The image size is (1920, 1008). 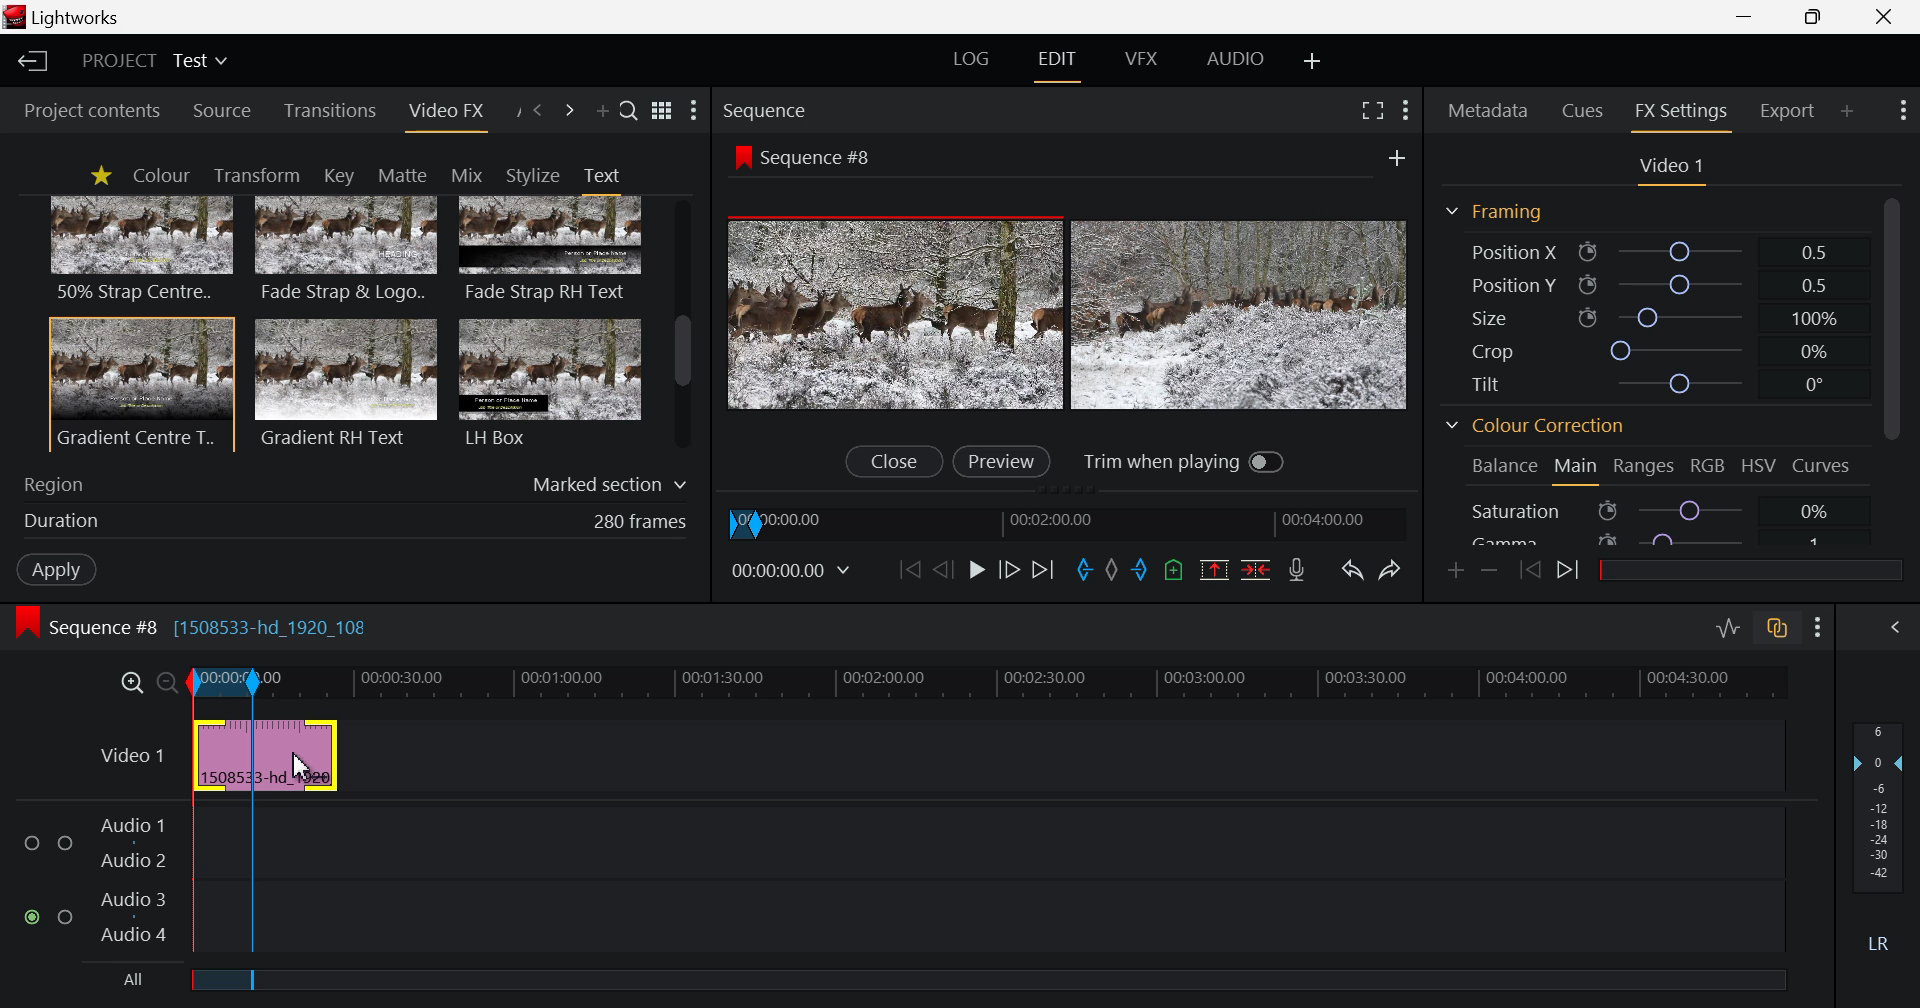 I want to click on Settings, so click(x=1404, y=108).